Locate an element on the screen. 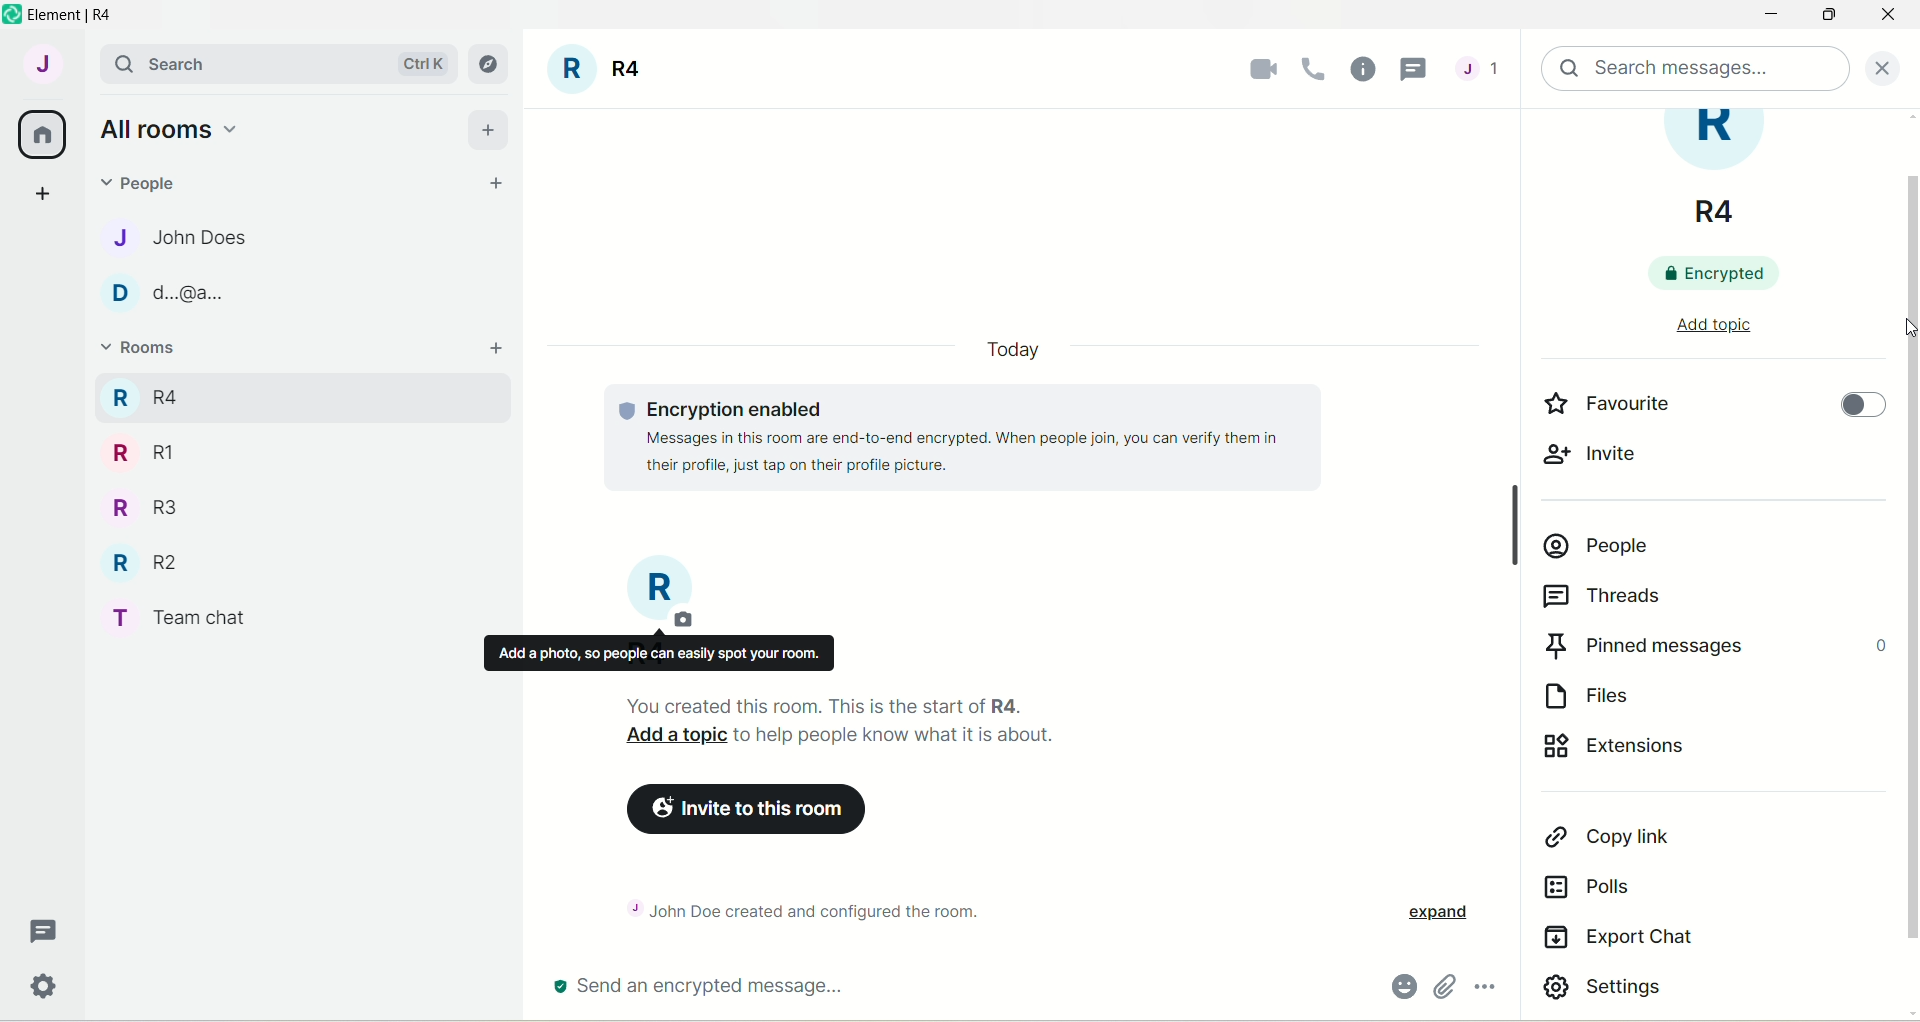 Image resolution: width=1920 pixels, height=1022 pixels. video call is located at coordinates (1258, 69).